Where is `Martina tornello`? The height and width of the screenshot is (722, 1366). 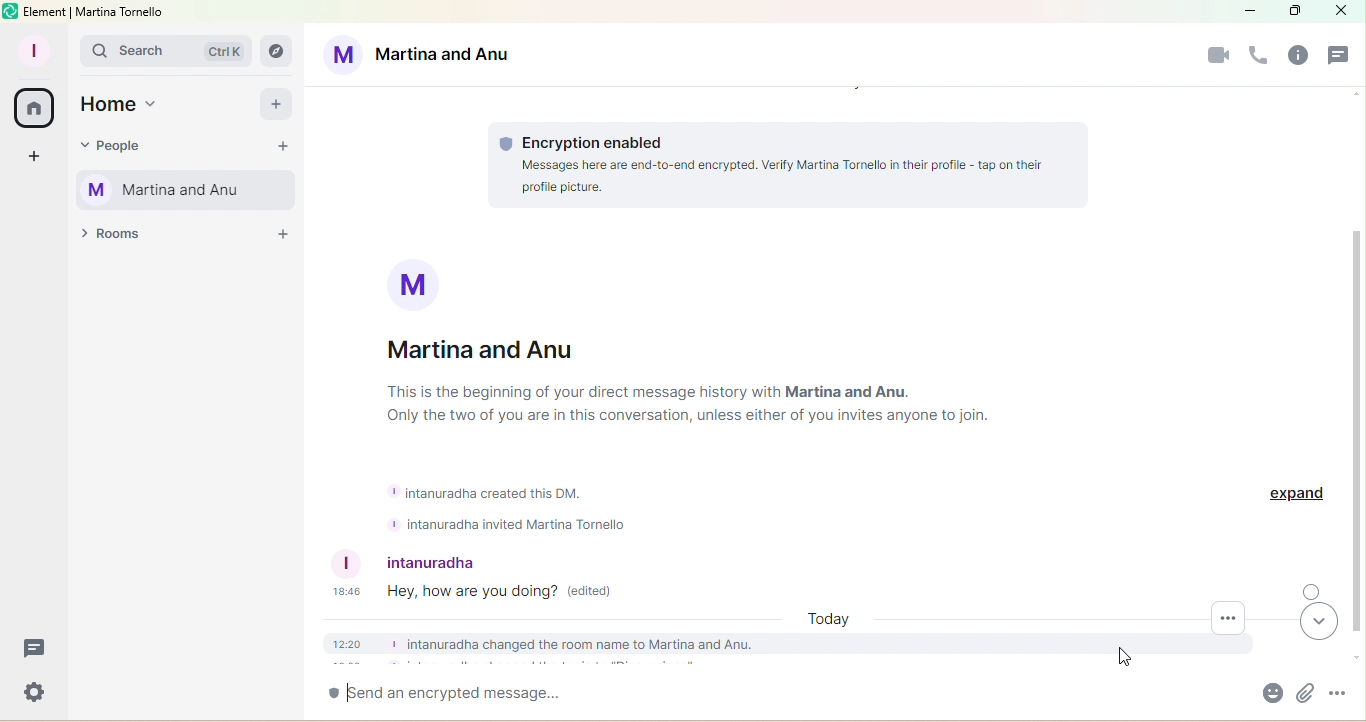 Martina tornello is located at coordinates (121, 13).